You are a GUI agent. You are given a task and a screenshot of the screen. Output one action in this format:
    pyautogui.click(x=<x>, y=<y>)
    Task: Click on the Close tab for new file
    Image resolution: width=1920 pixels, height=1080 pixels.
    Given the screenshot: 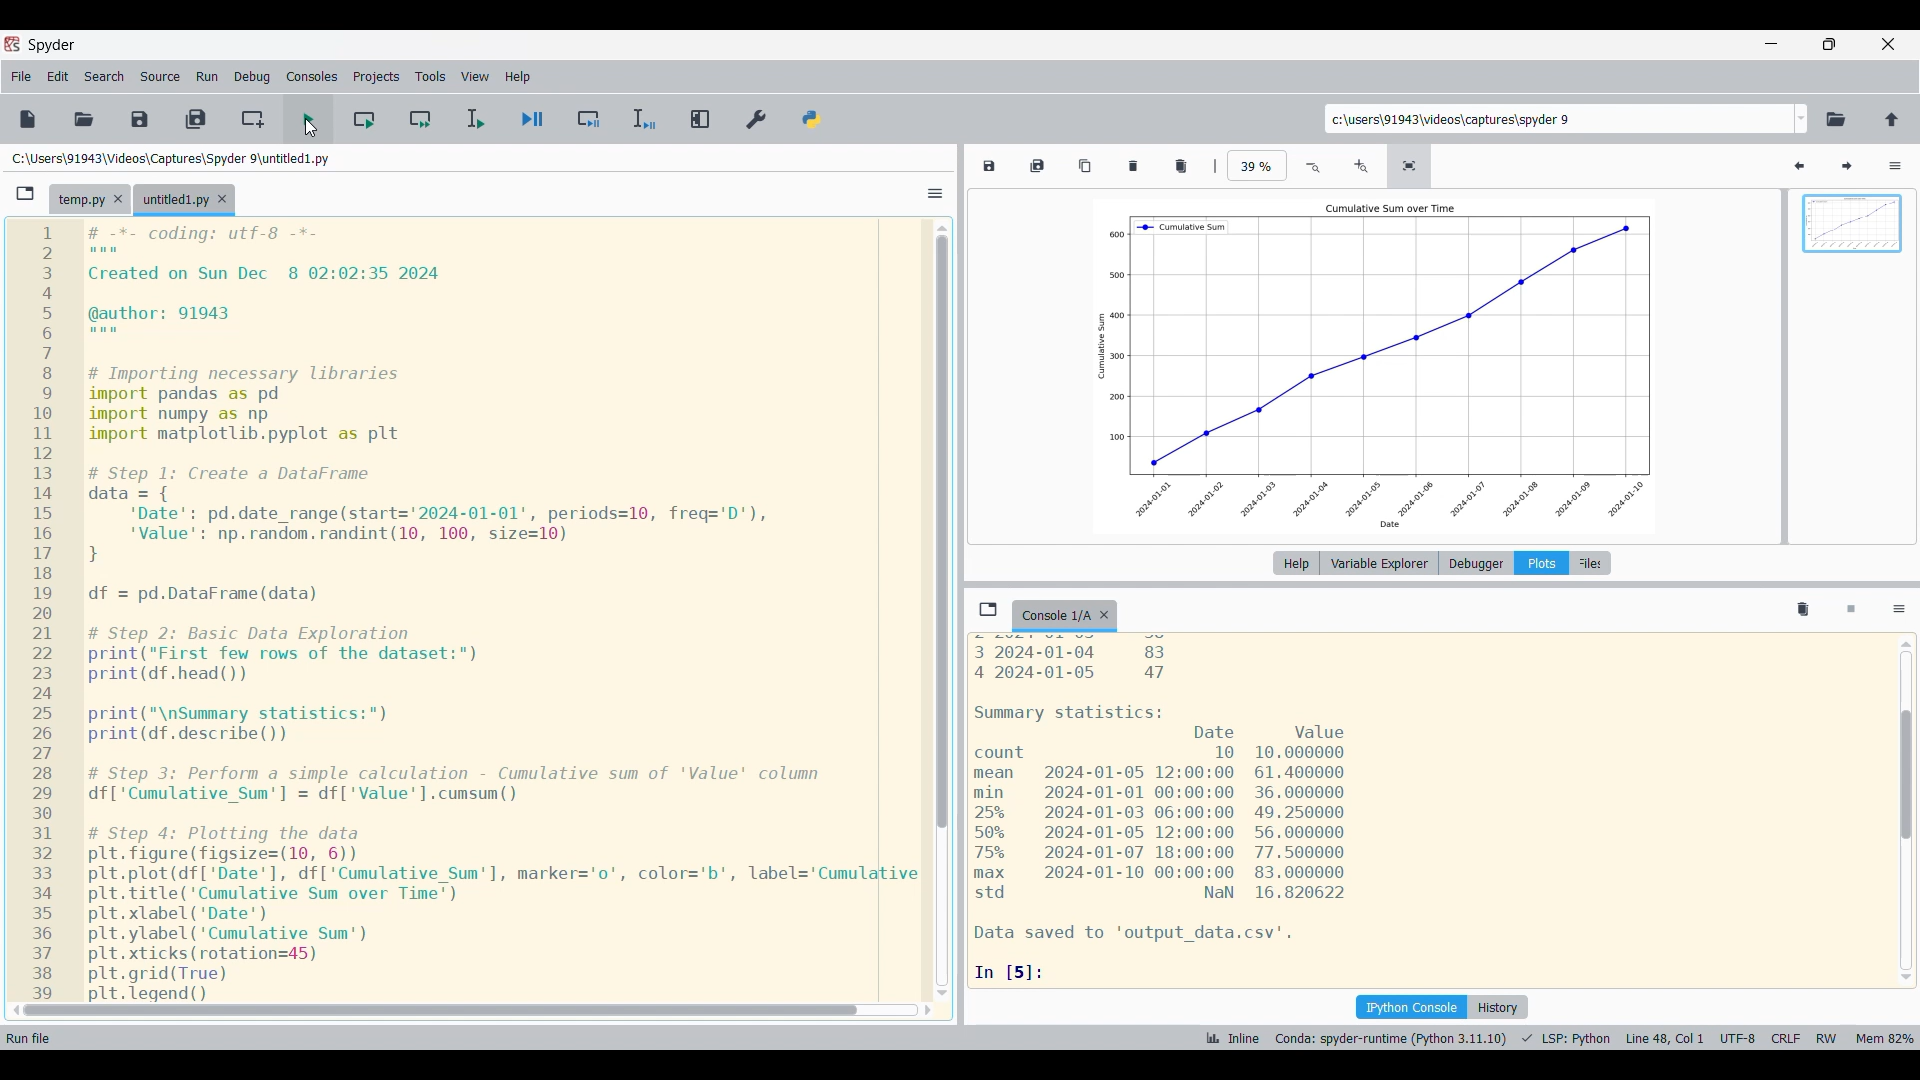 What is the action you would take?
    pyautogui.click(x=222, y=199)
    